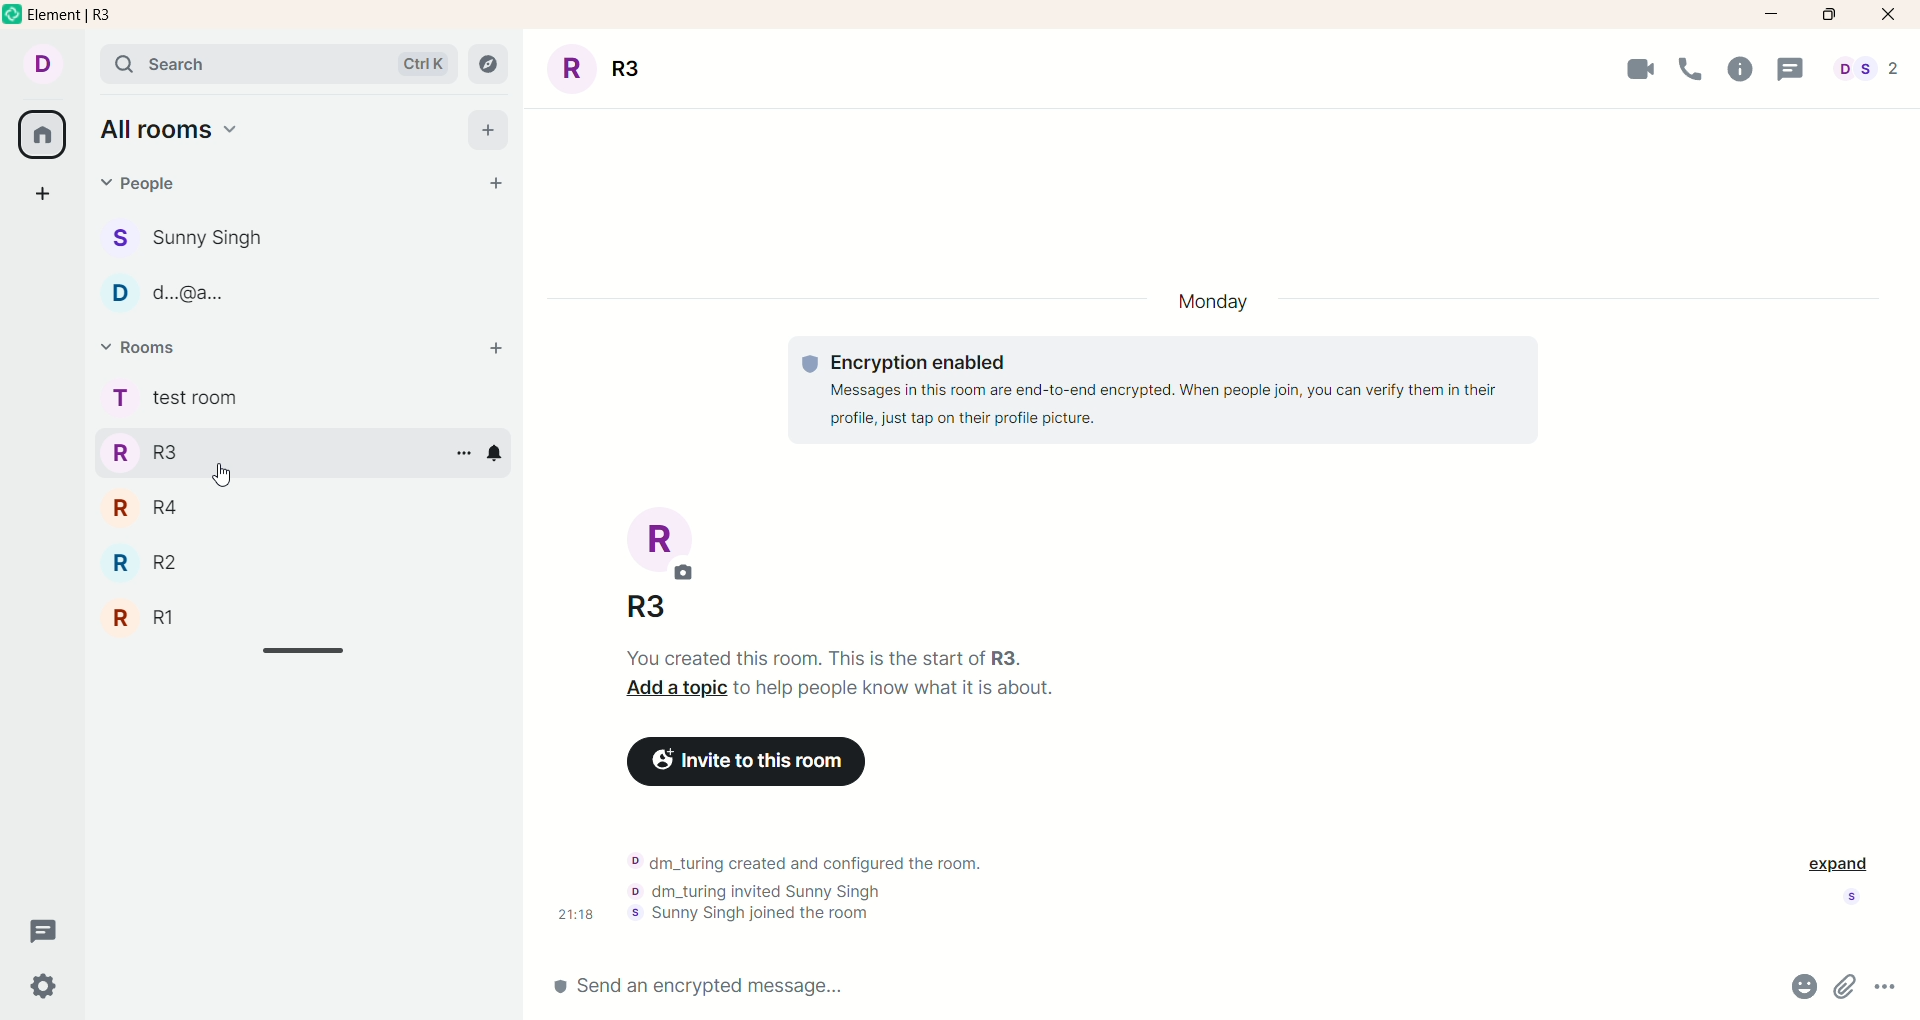 This screenshot has height=1020, width=1920. What do you see at coordinates (219, 475) in the screenshot?
I see `cursor` at bounding box center [219, 475].